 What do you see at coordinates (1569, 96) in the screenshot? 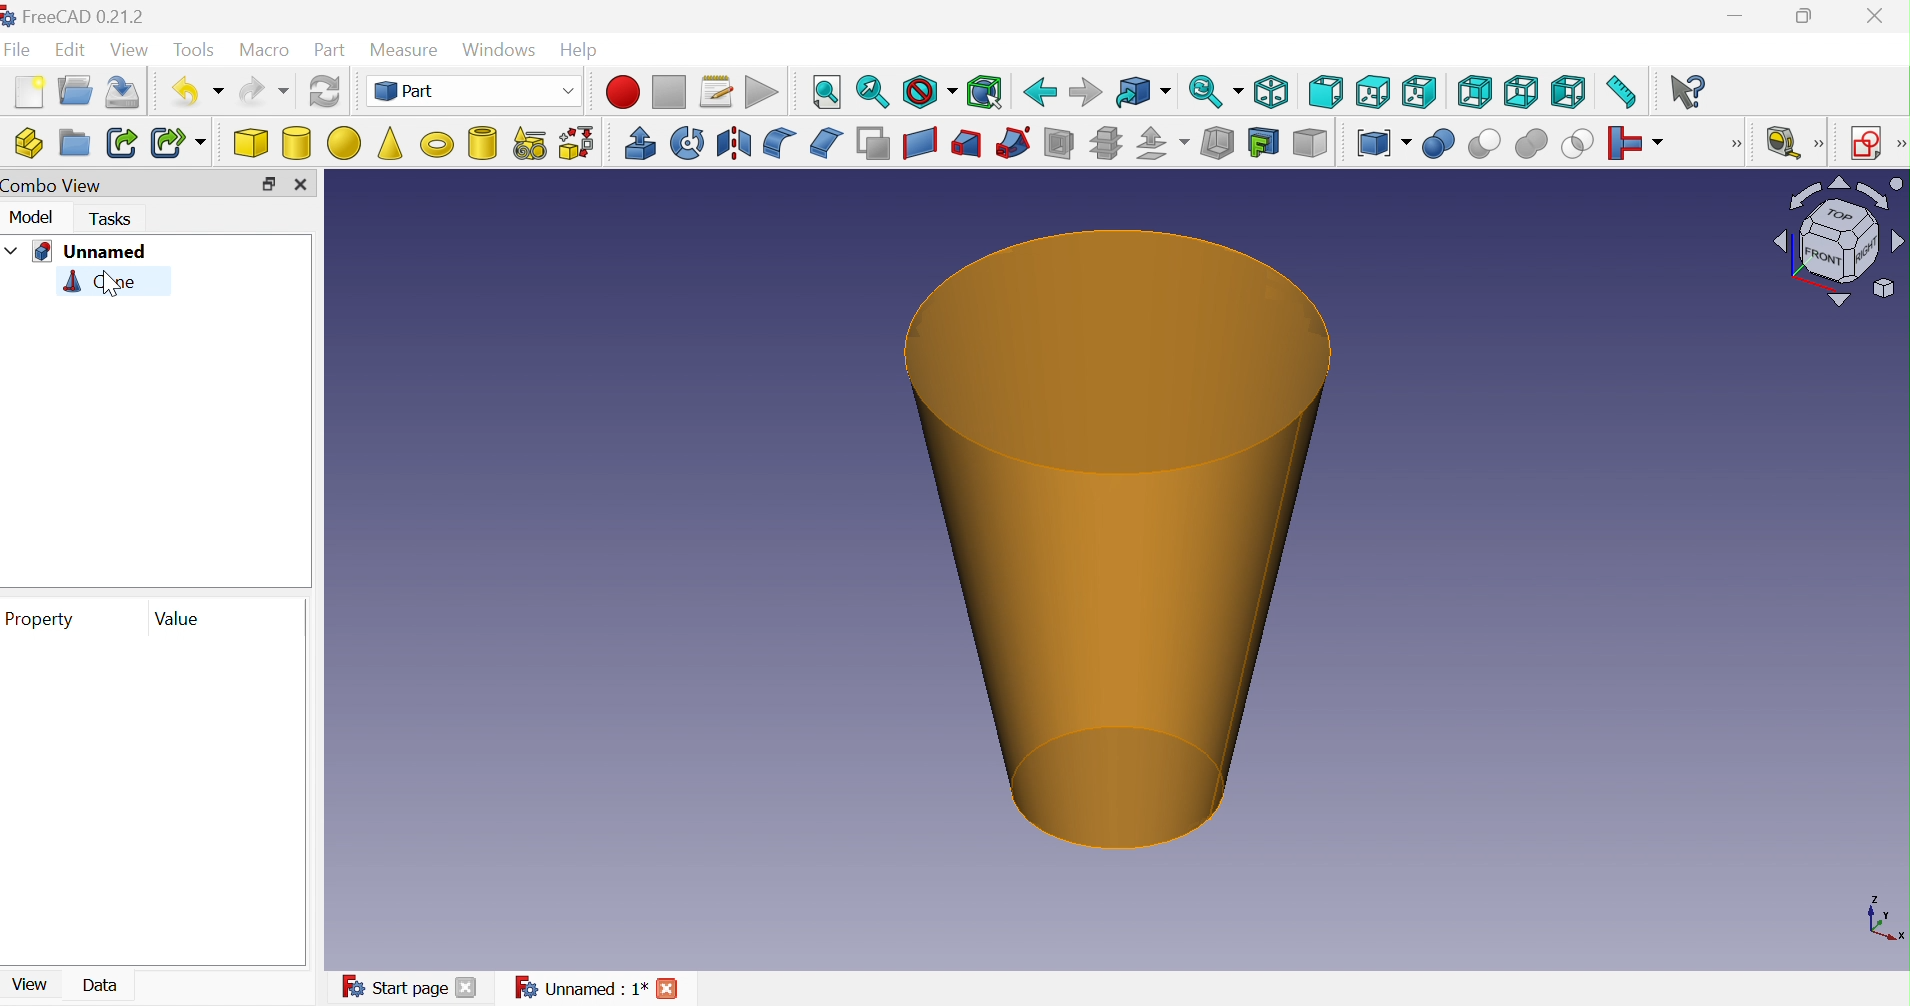
I see `Left` at bounding box center [1569, 96].